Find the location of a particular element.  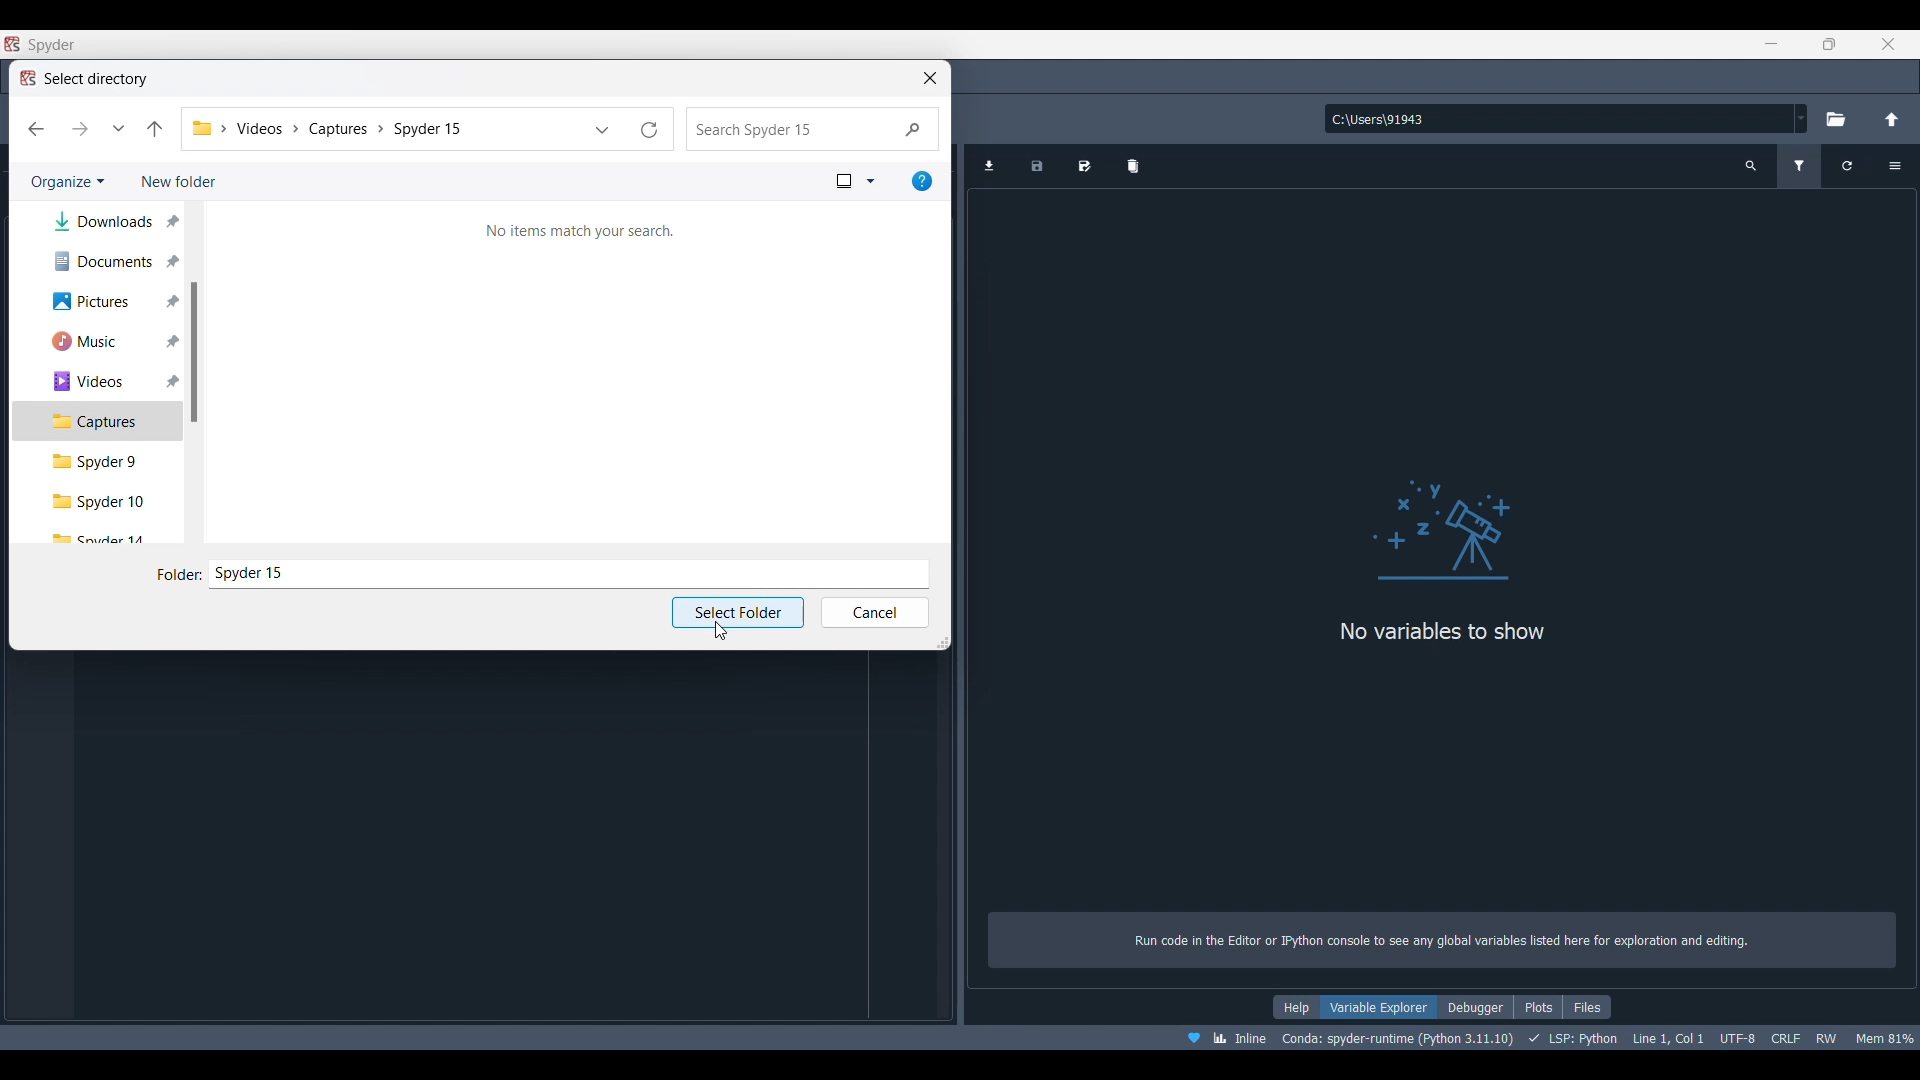

Debugger is located at coordinates (1476, 1007).